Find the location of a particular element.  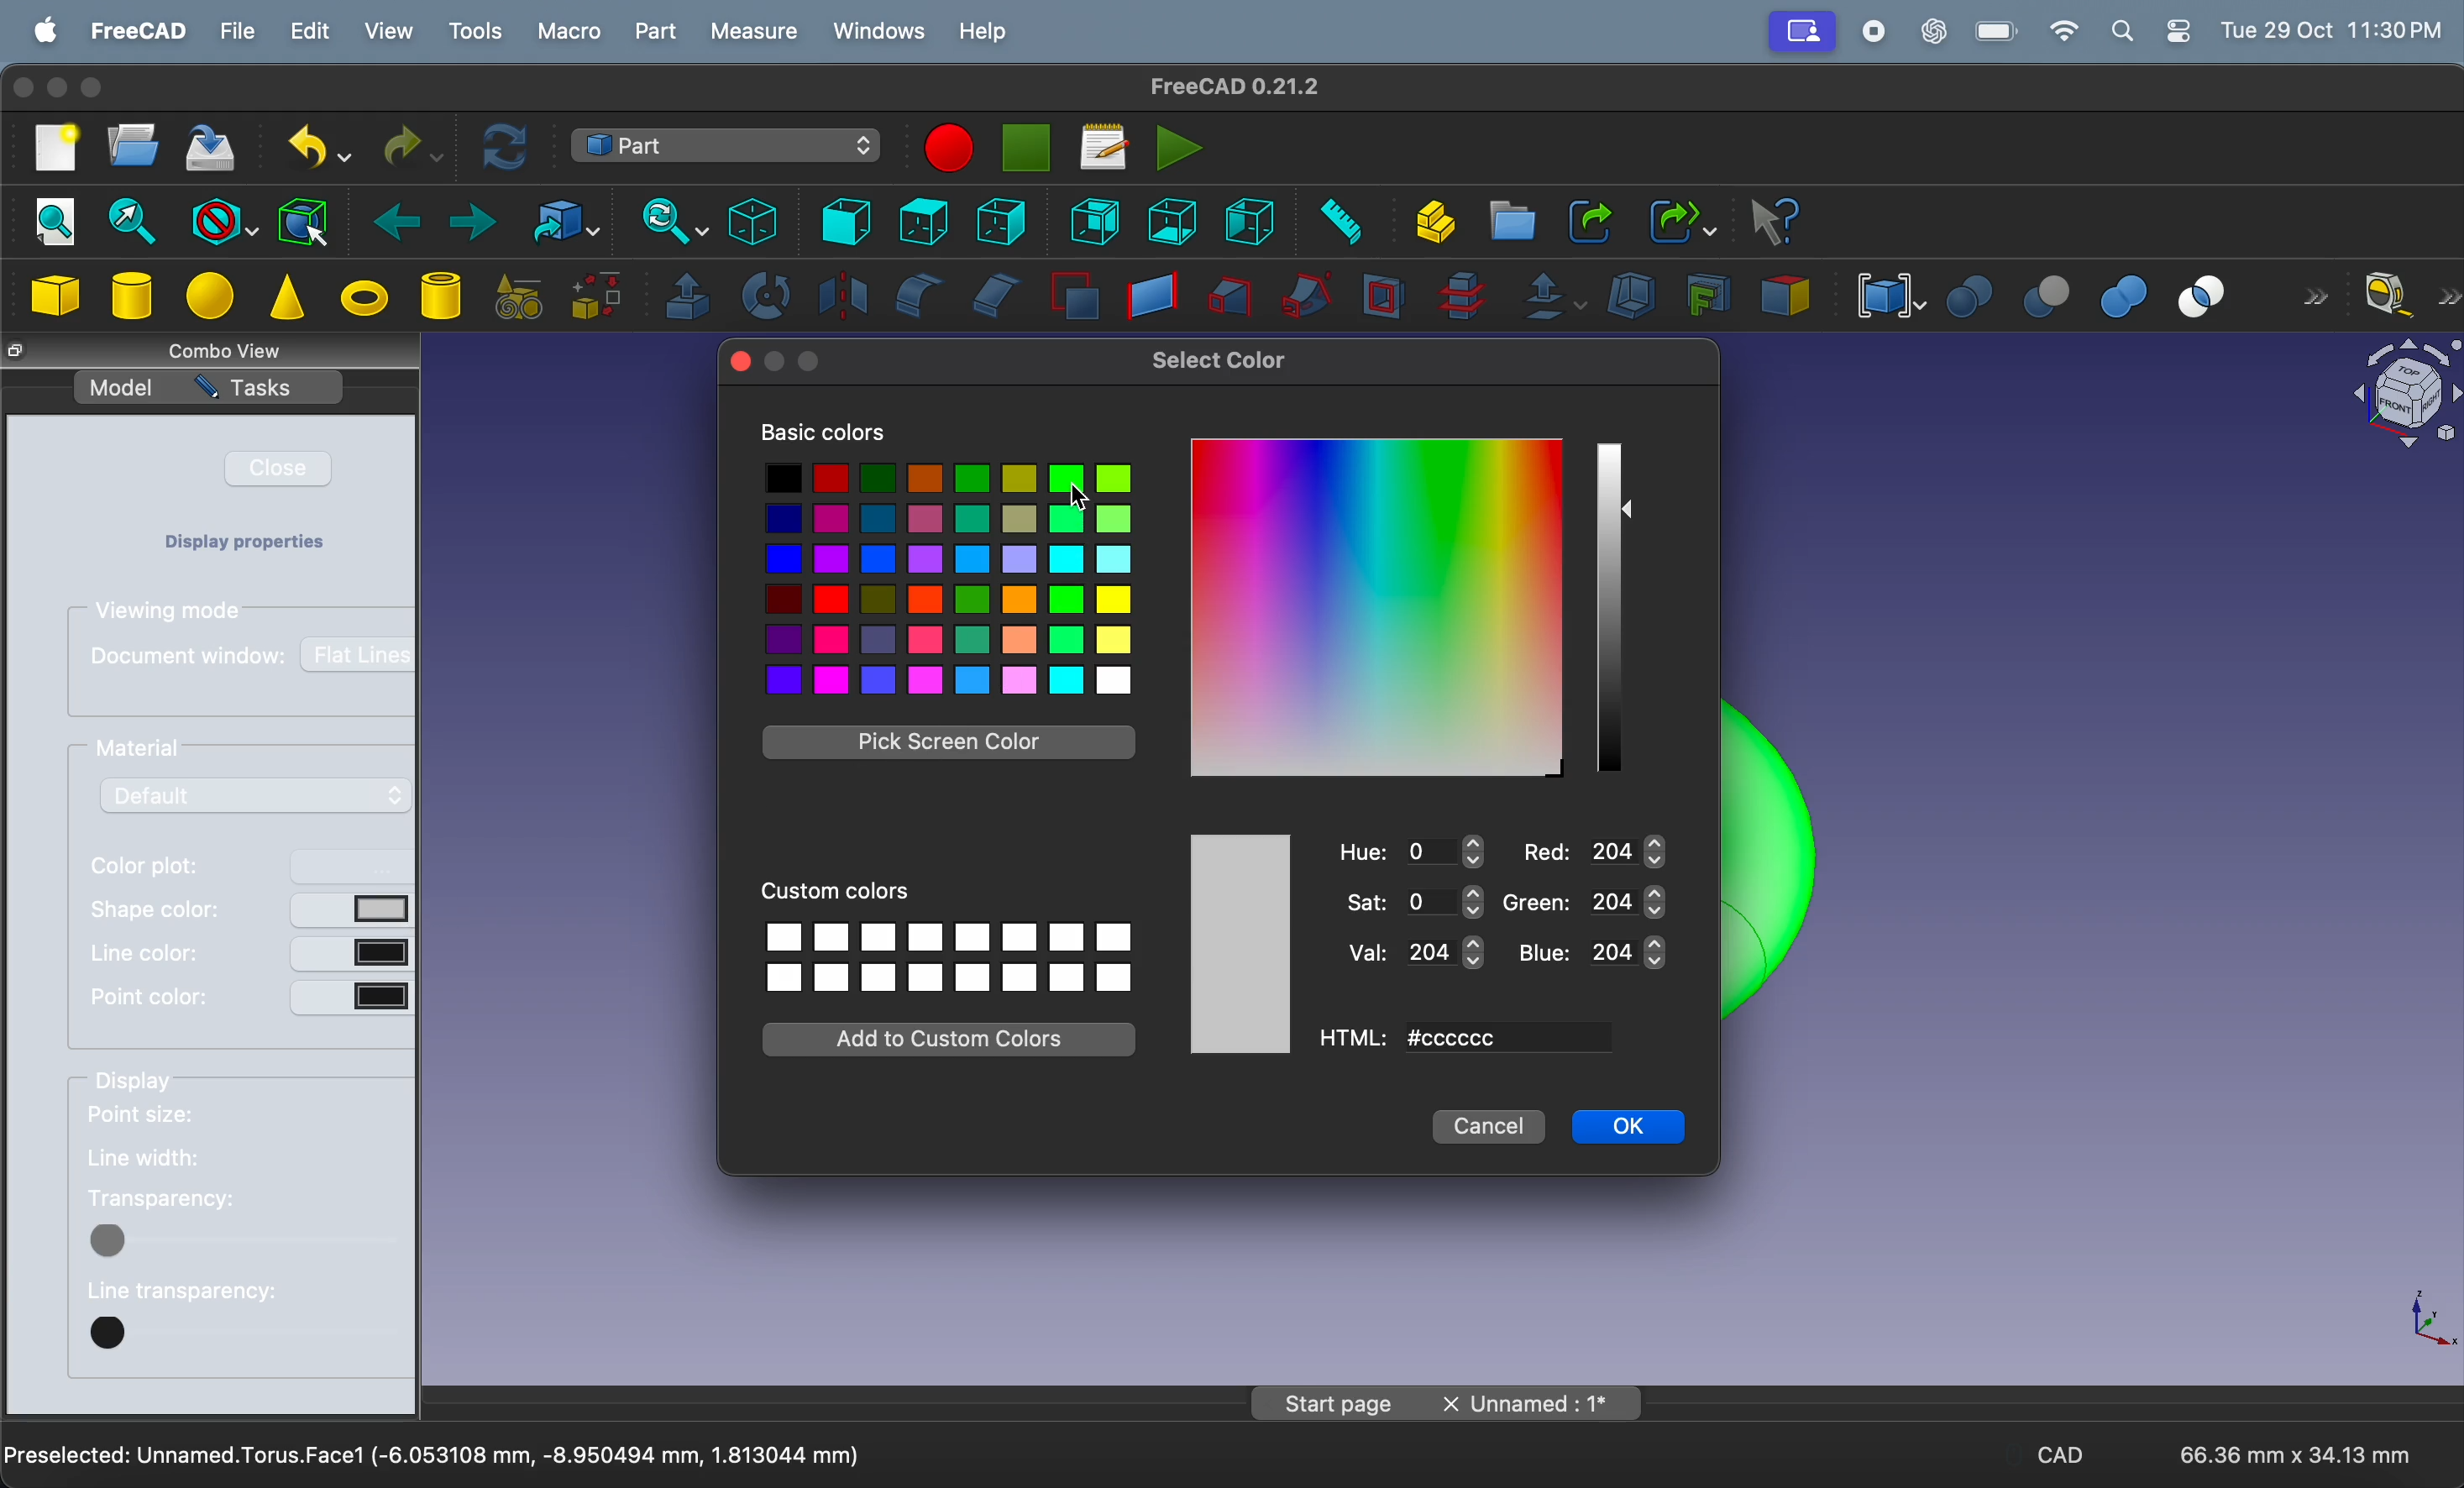

close is located at coordinates (741, 363).